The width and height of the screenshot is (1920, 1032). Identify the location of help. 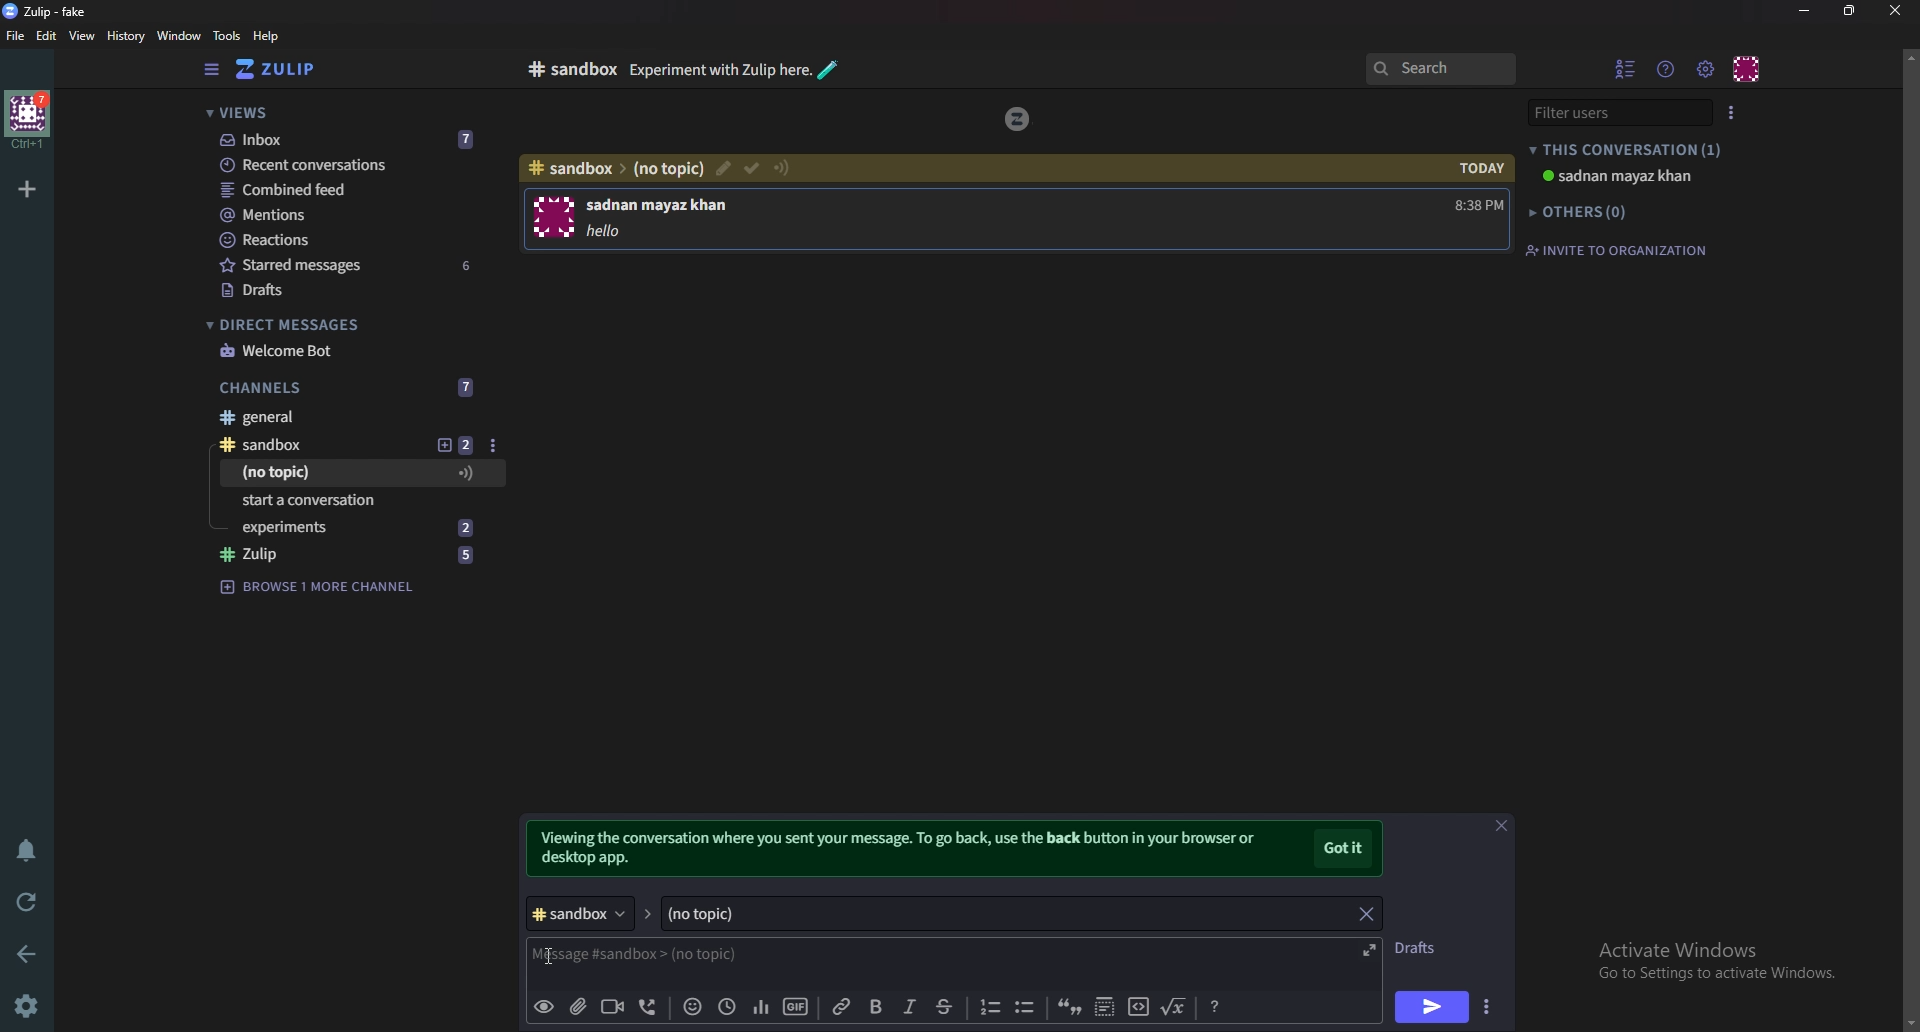
(266, 37).